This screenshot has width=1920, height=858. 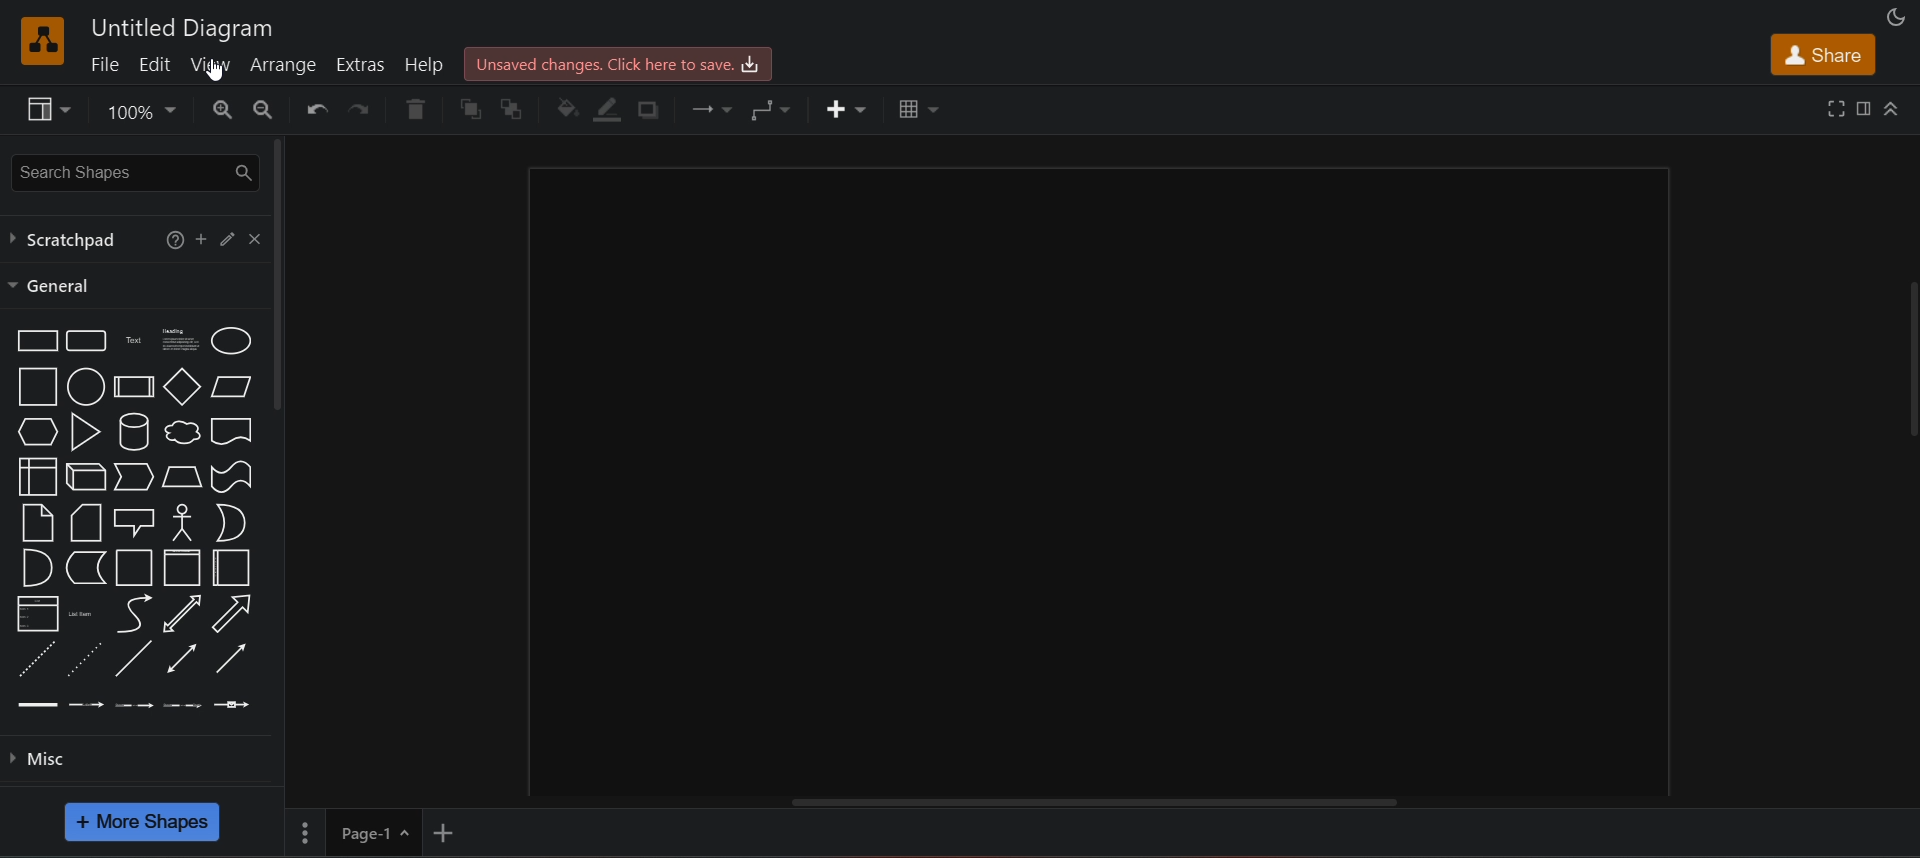 What do you see at coordinates (363, 109) in the screenshot?
I see `redo` at bounding box center [363, 109].